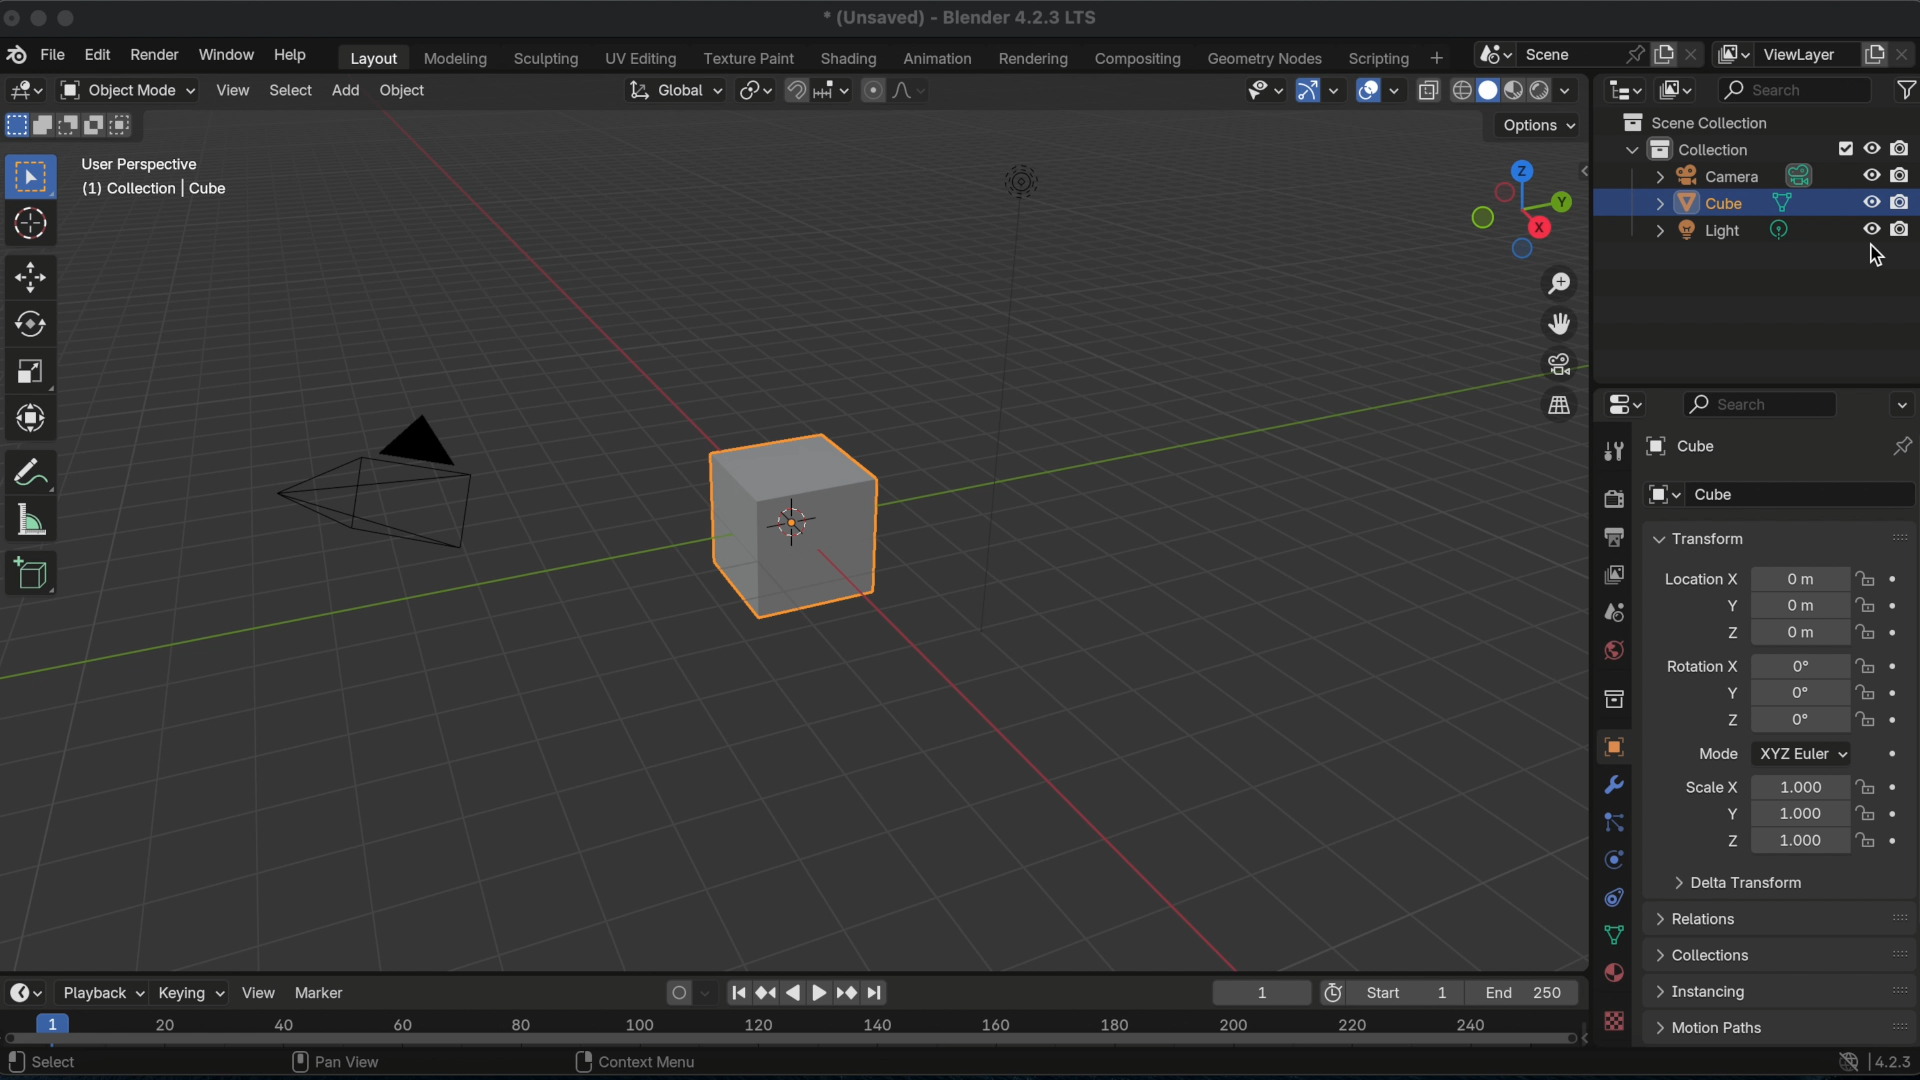 The width and height of the screenshot is (1920, 1080). What do you see at coordinates (374, 57) in the screenshot?
I see `layout` at bounding box center [374, 57].